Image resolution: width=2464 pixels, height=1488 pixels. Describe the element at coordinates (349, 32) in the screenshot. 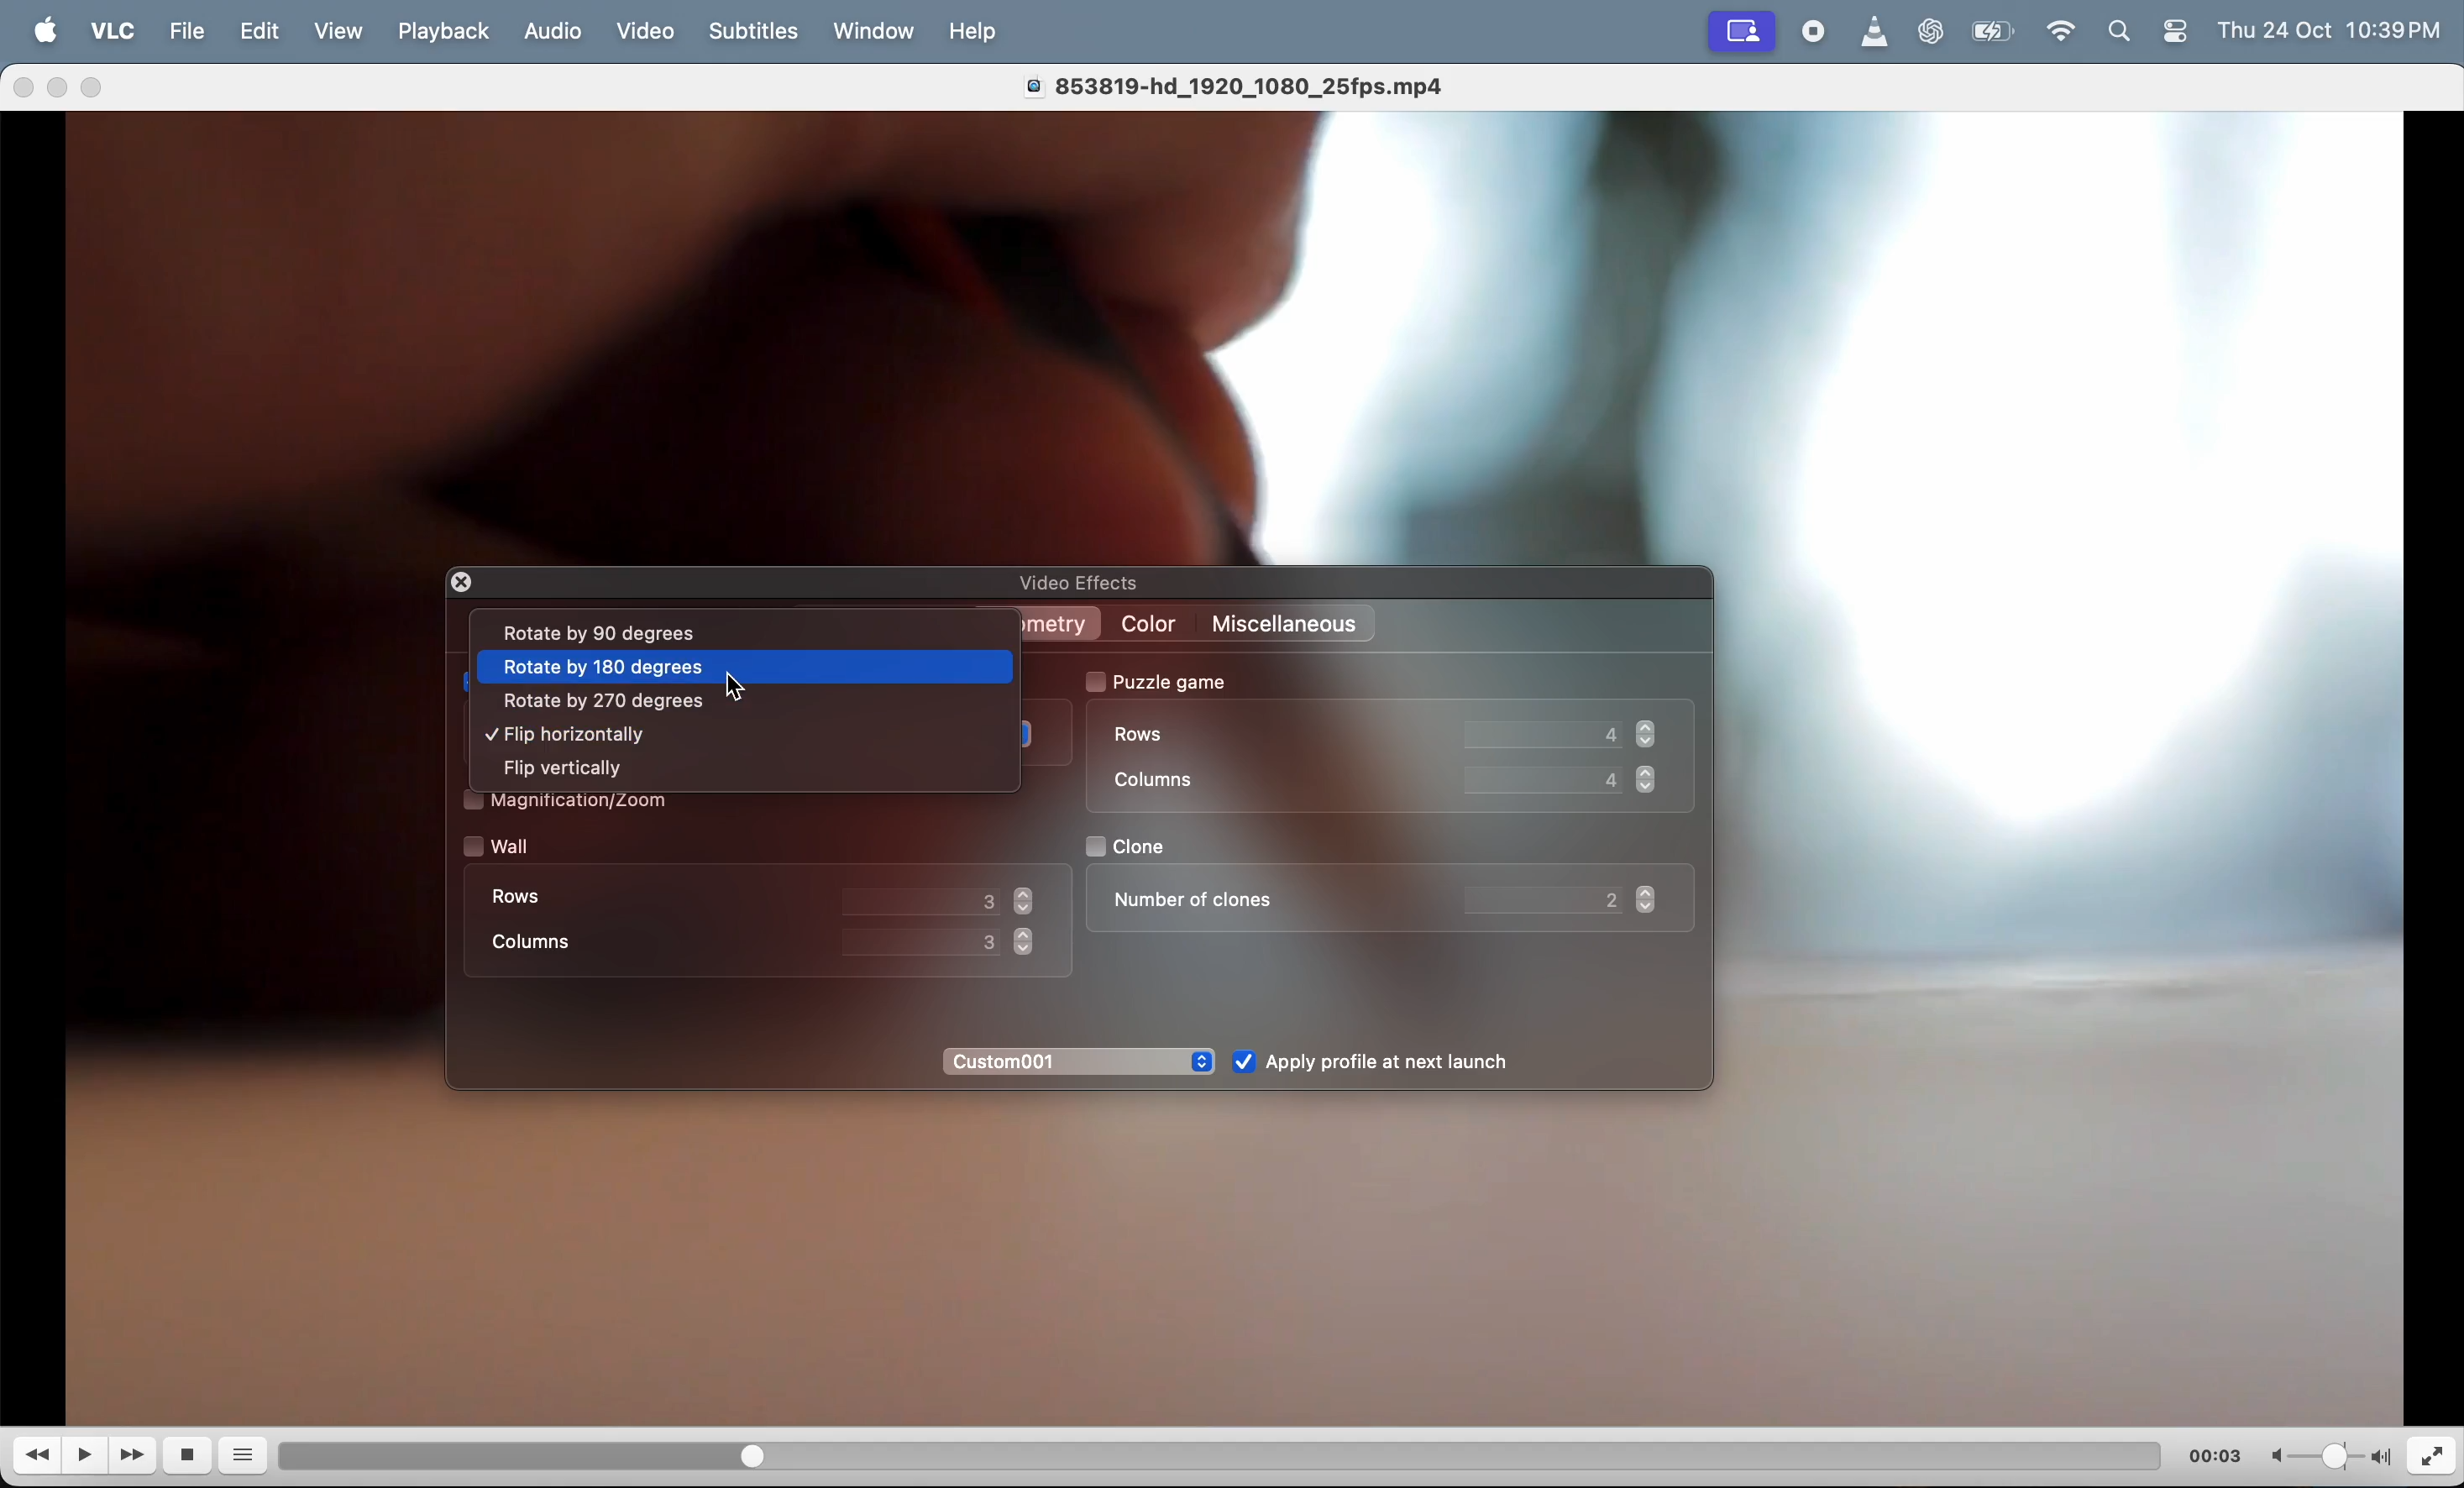

I see `view` at that location.